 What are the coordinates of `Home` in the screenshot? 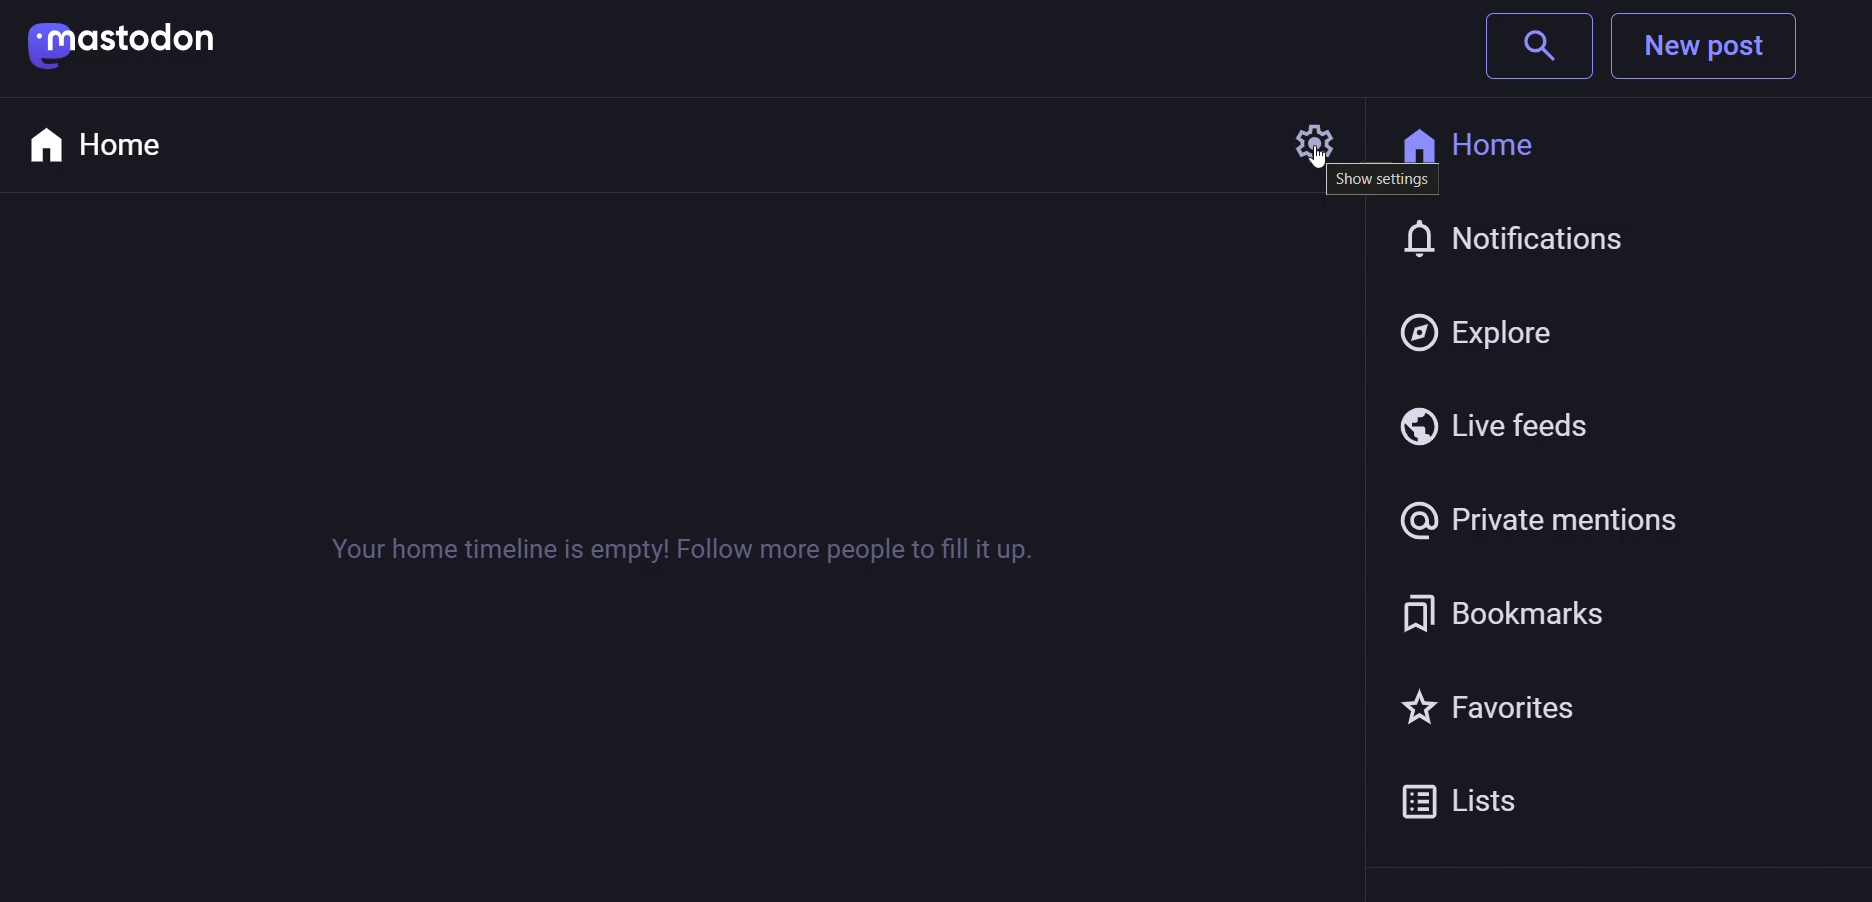 It's located at (1482, 137).